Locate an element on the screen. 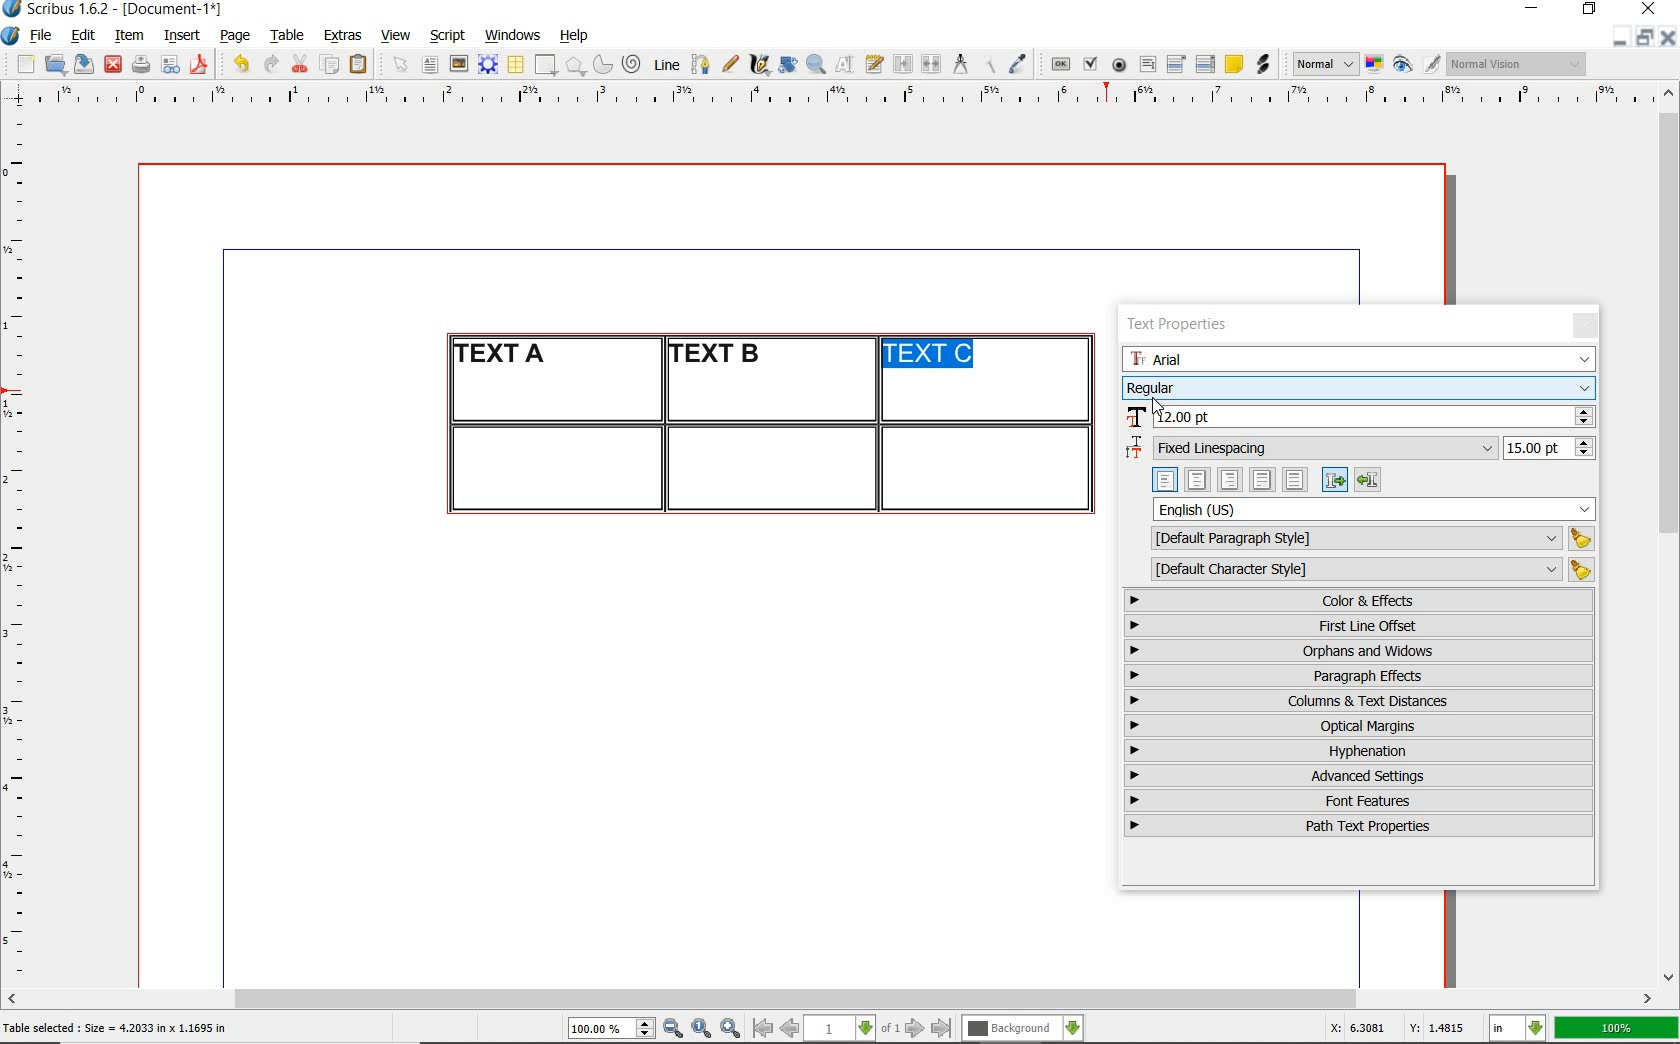 The image size is (1680, 1044). ruler is located at coordinates (22, 546).